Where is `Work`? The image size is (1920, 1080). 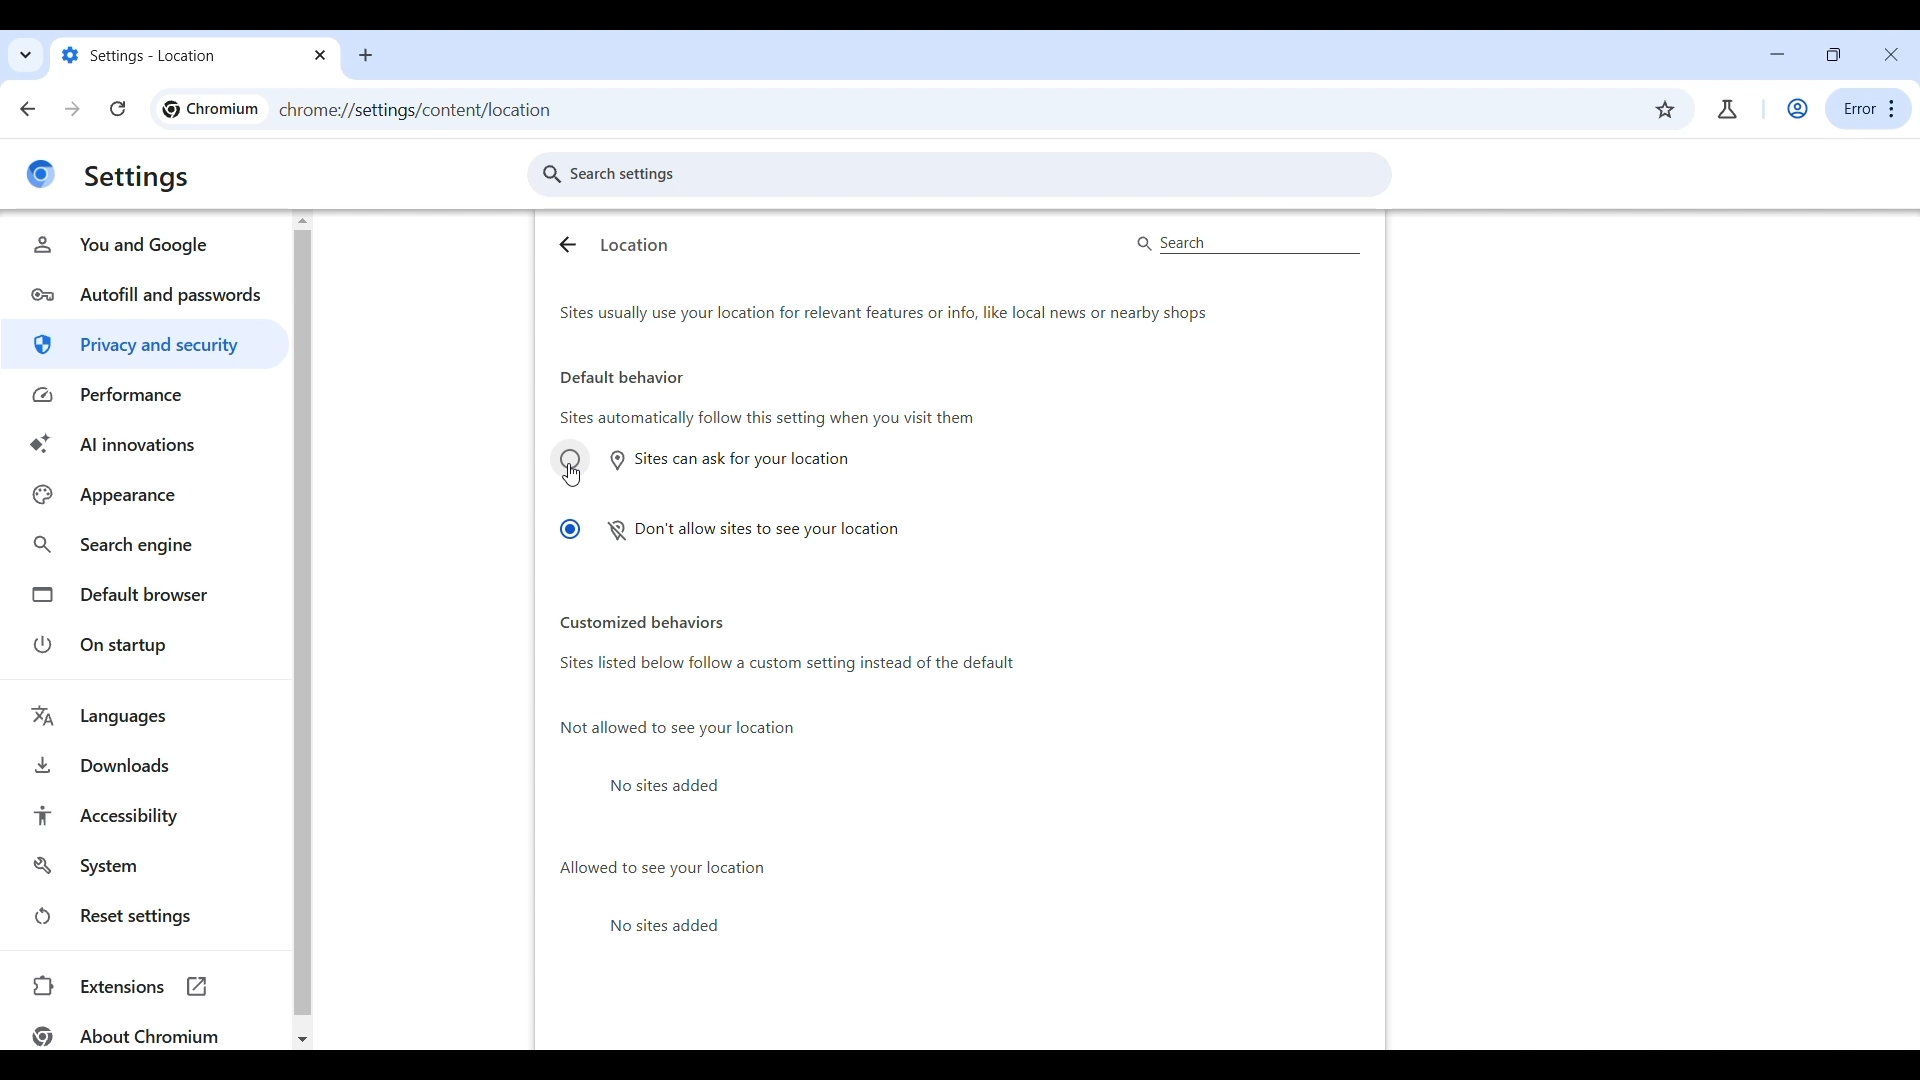
Work is located at coordinates (1798, 109).